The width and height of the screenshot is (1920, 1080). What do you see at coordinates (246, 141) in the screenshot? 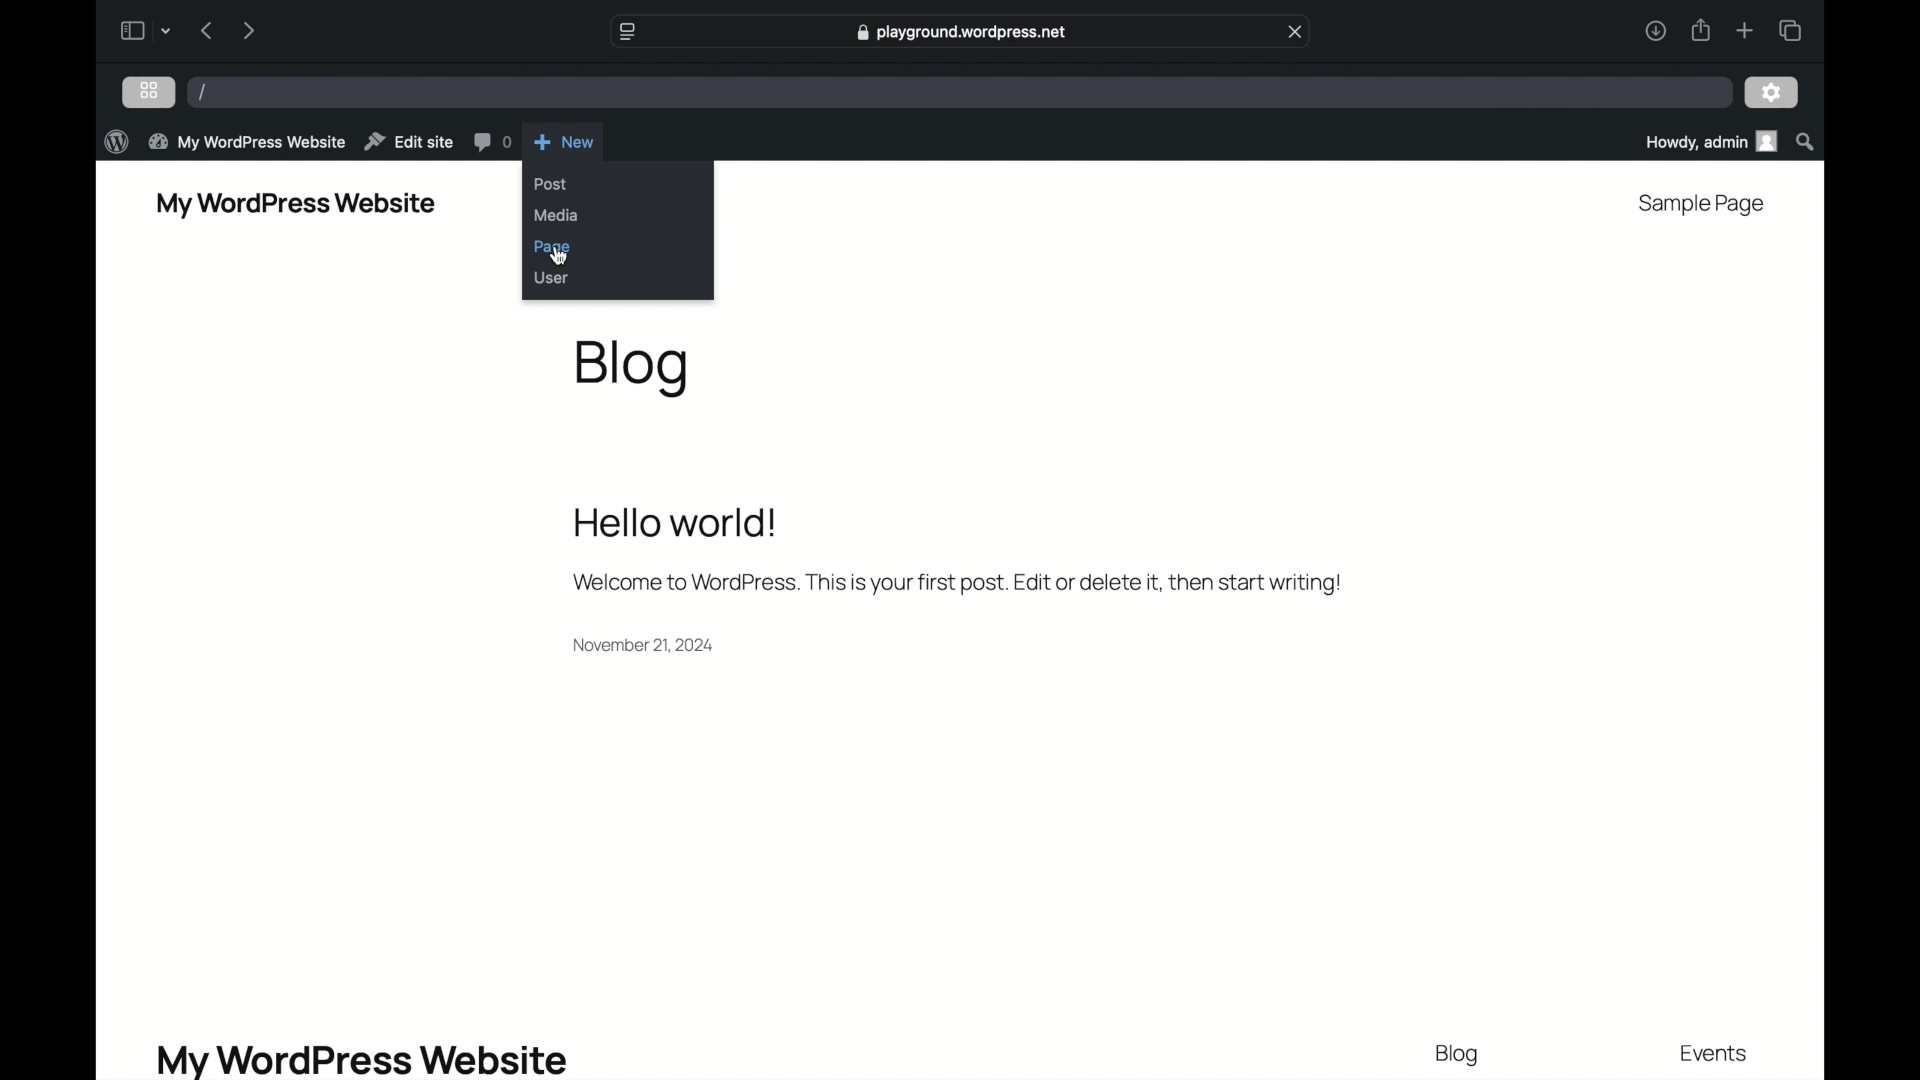
I see `my wordpress website` at bounding box center [246, 141].